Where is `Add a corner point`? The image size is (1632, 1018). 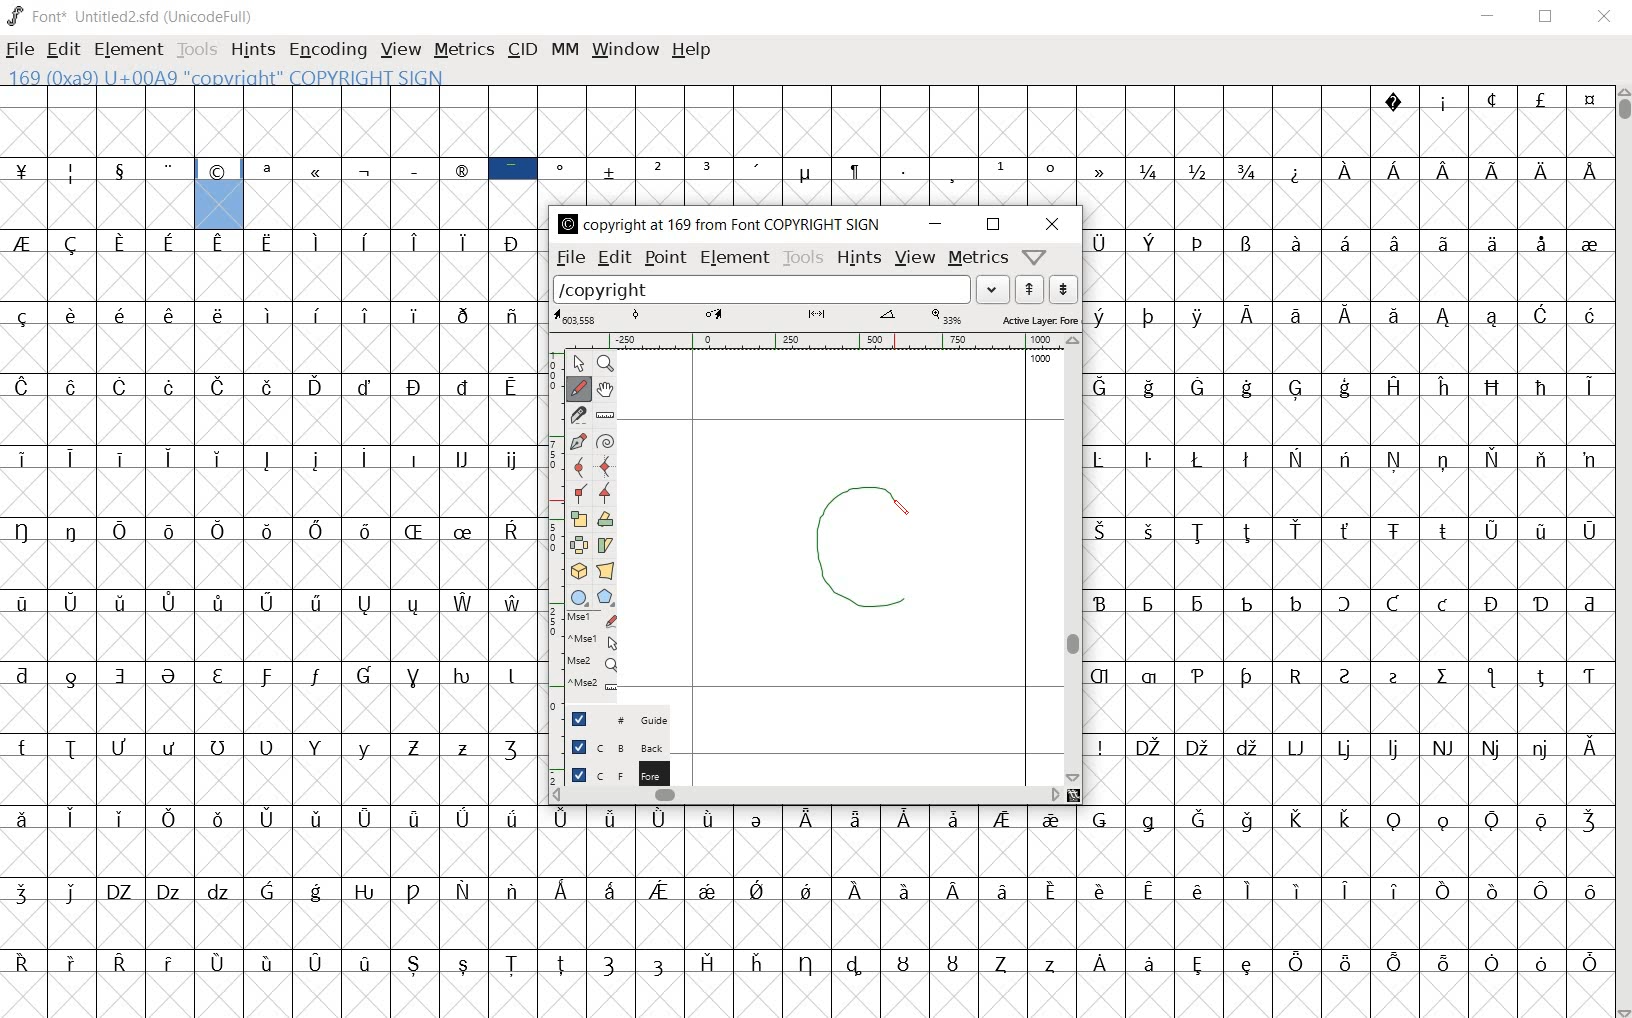 Add a corner point is located at coordinates (583, 492).